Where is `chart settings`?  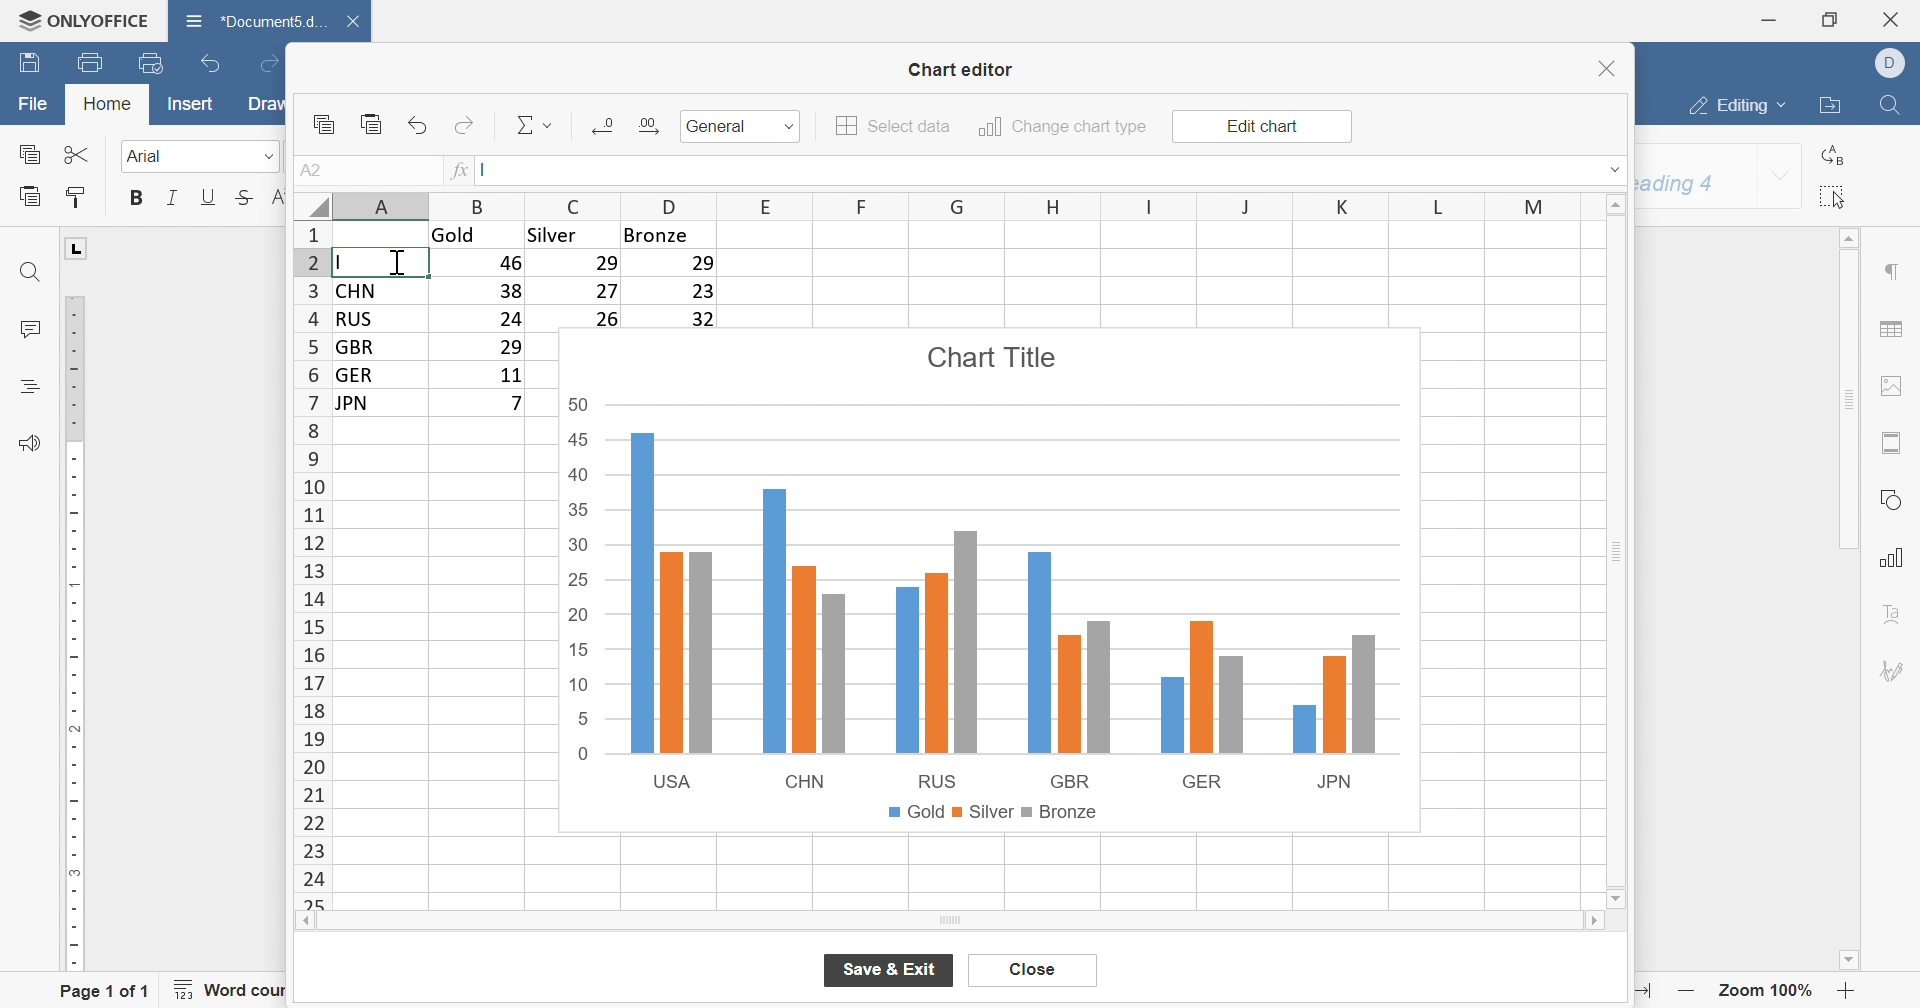
chart settings is located at coordinates (1894, 558).